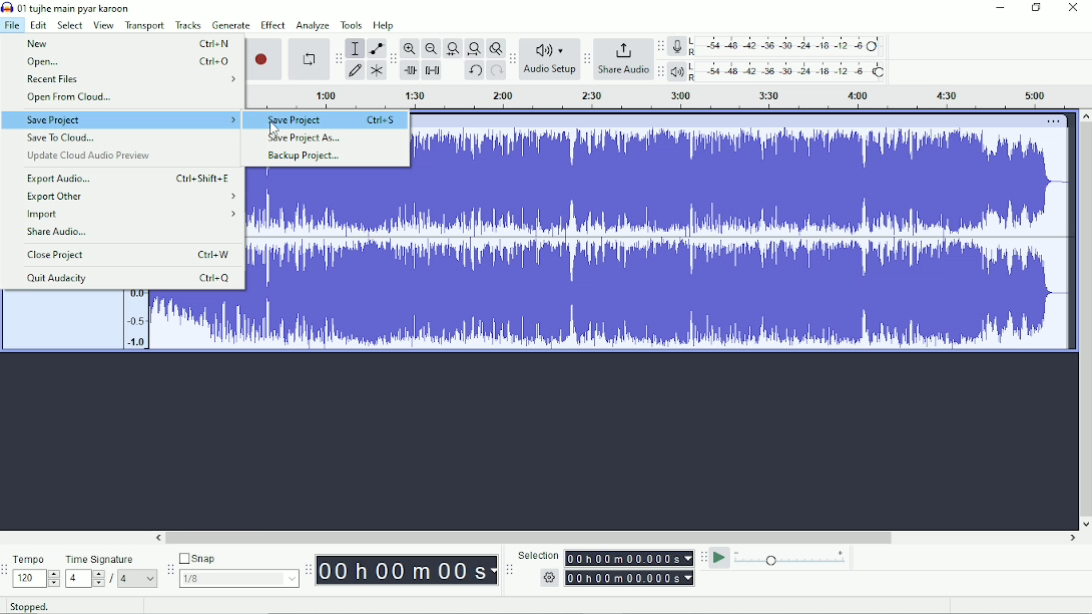 This screenshot has width=1092, height=614. What do you see at coordinates (408, 569) in the screenshot?
I see `Time` at bounding box center [408, 569].